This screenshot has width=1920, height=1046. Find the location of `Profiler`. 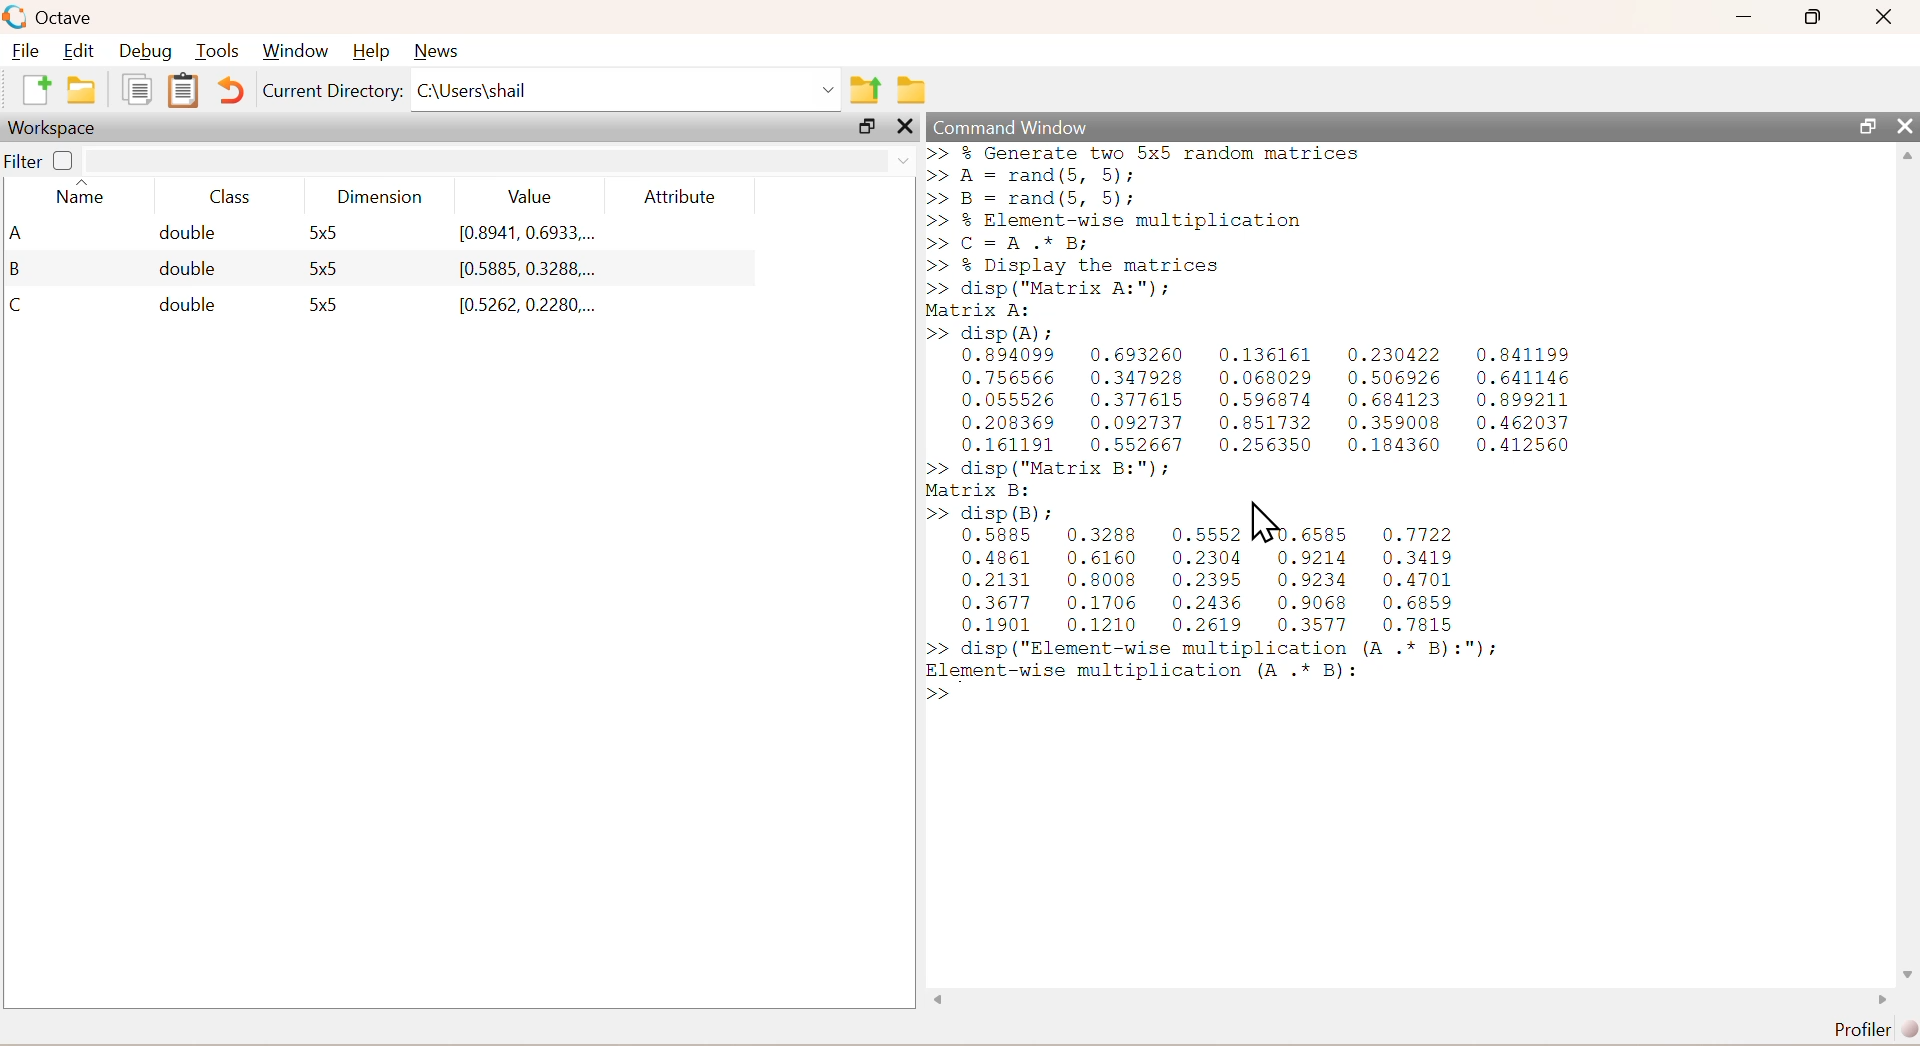

Profiler is located at coordinates (1865, 1026).